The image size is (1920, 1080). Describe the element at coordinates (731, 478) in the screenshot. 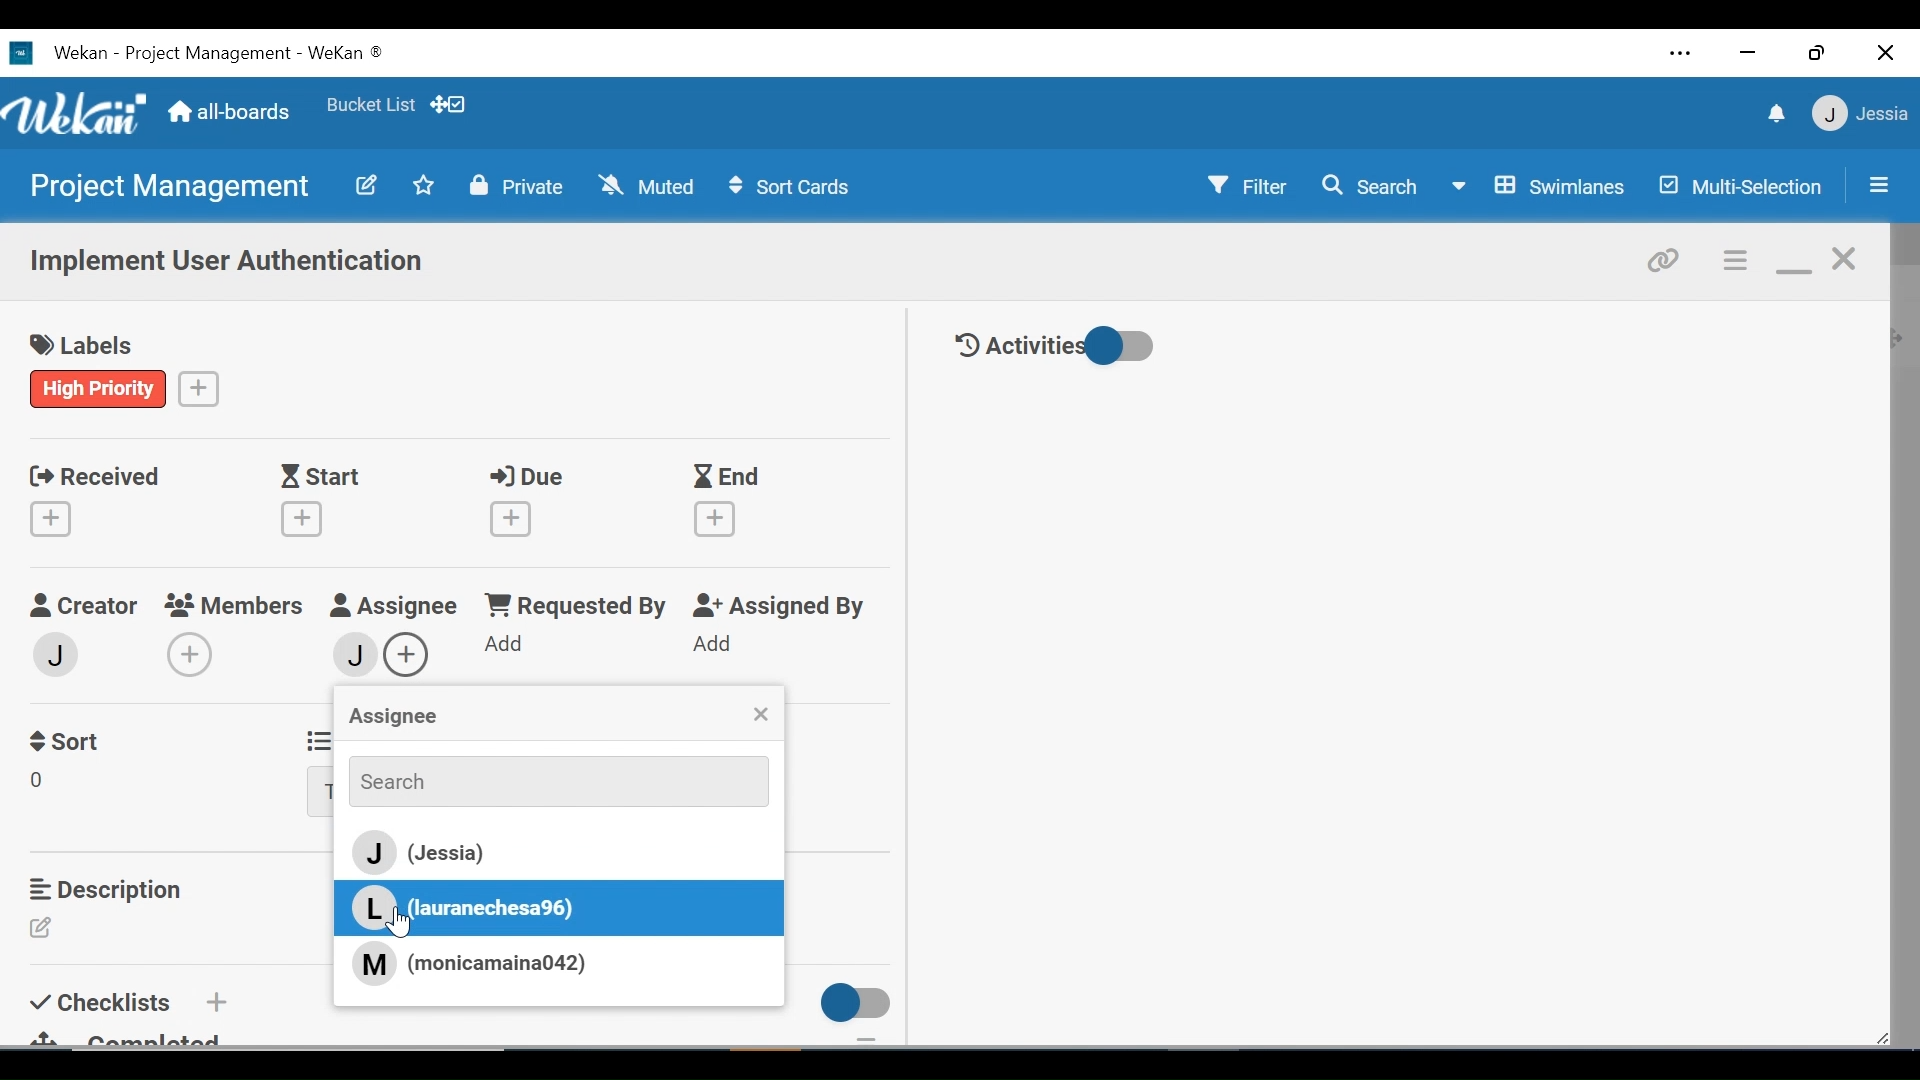

I see `End Date` at that location.